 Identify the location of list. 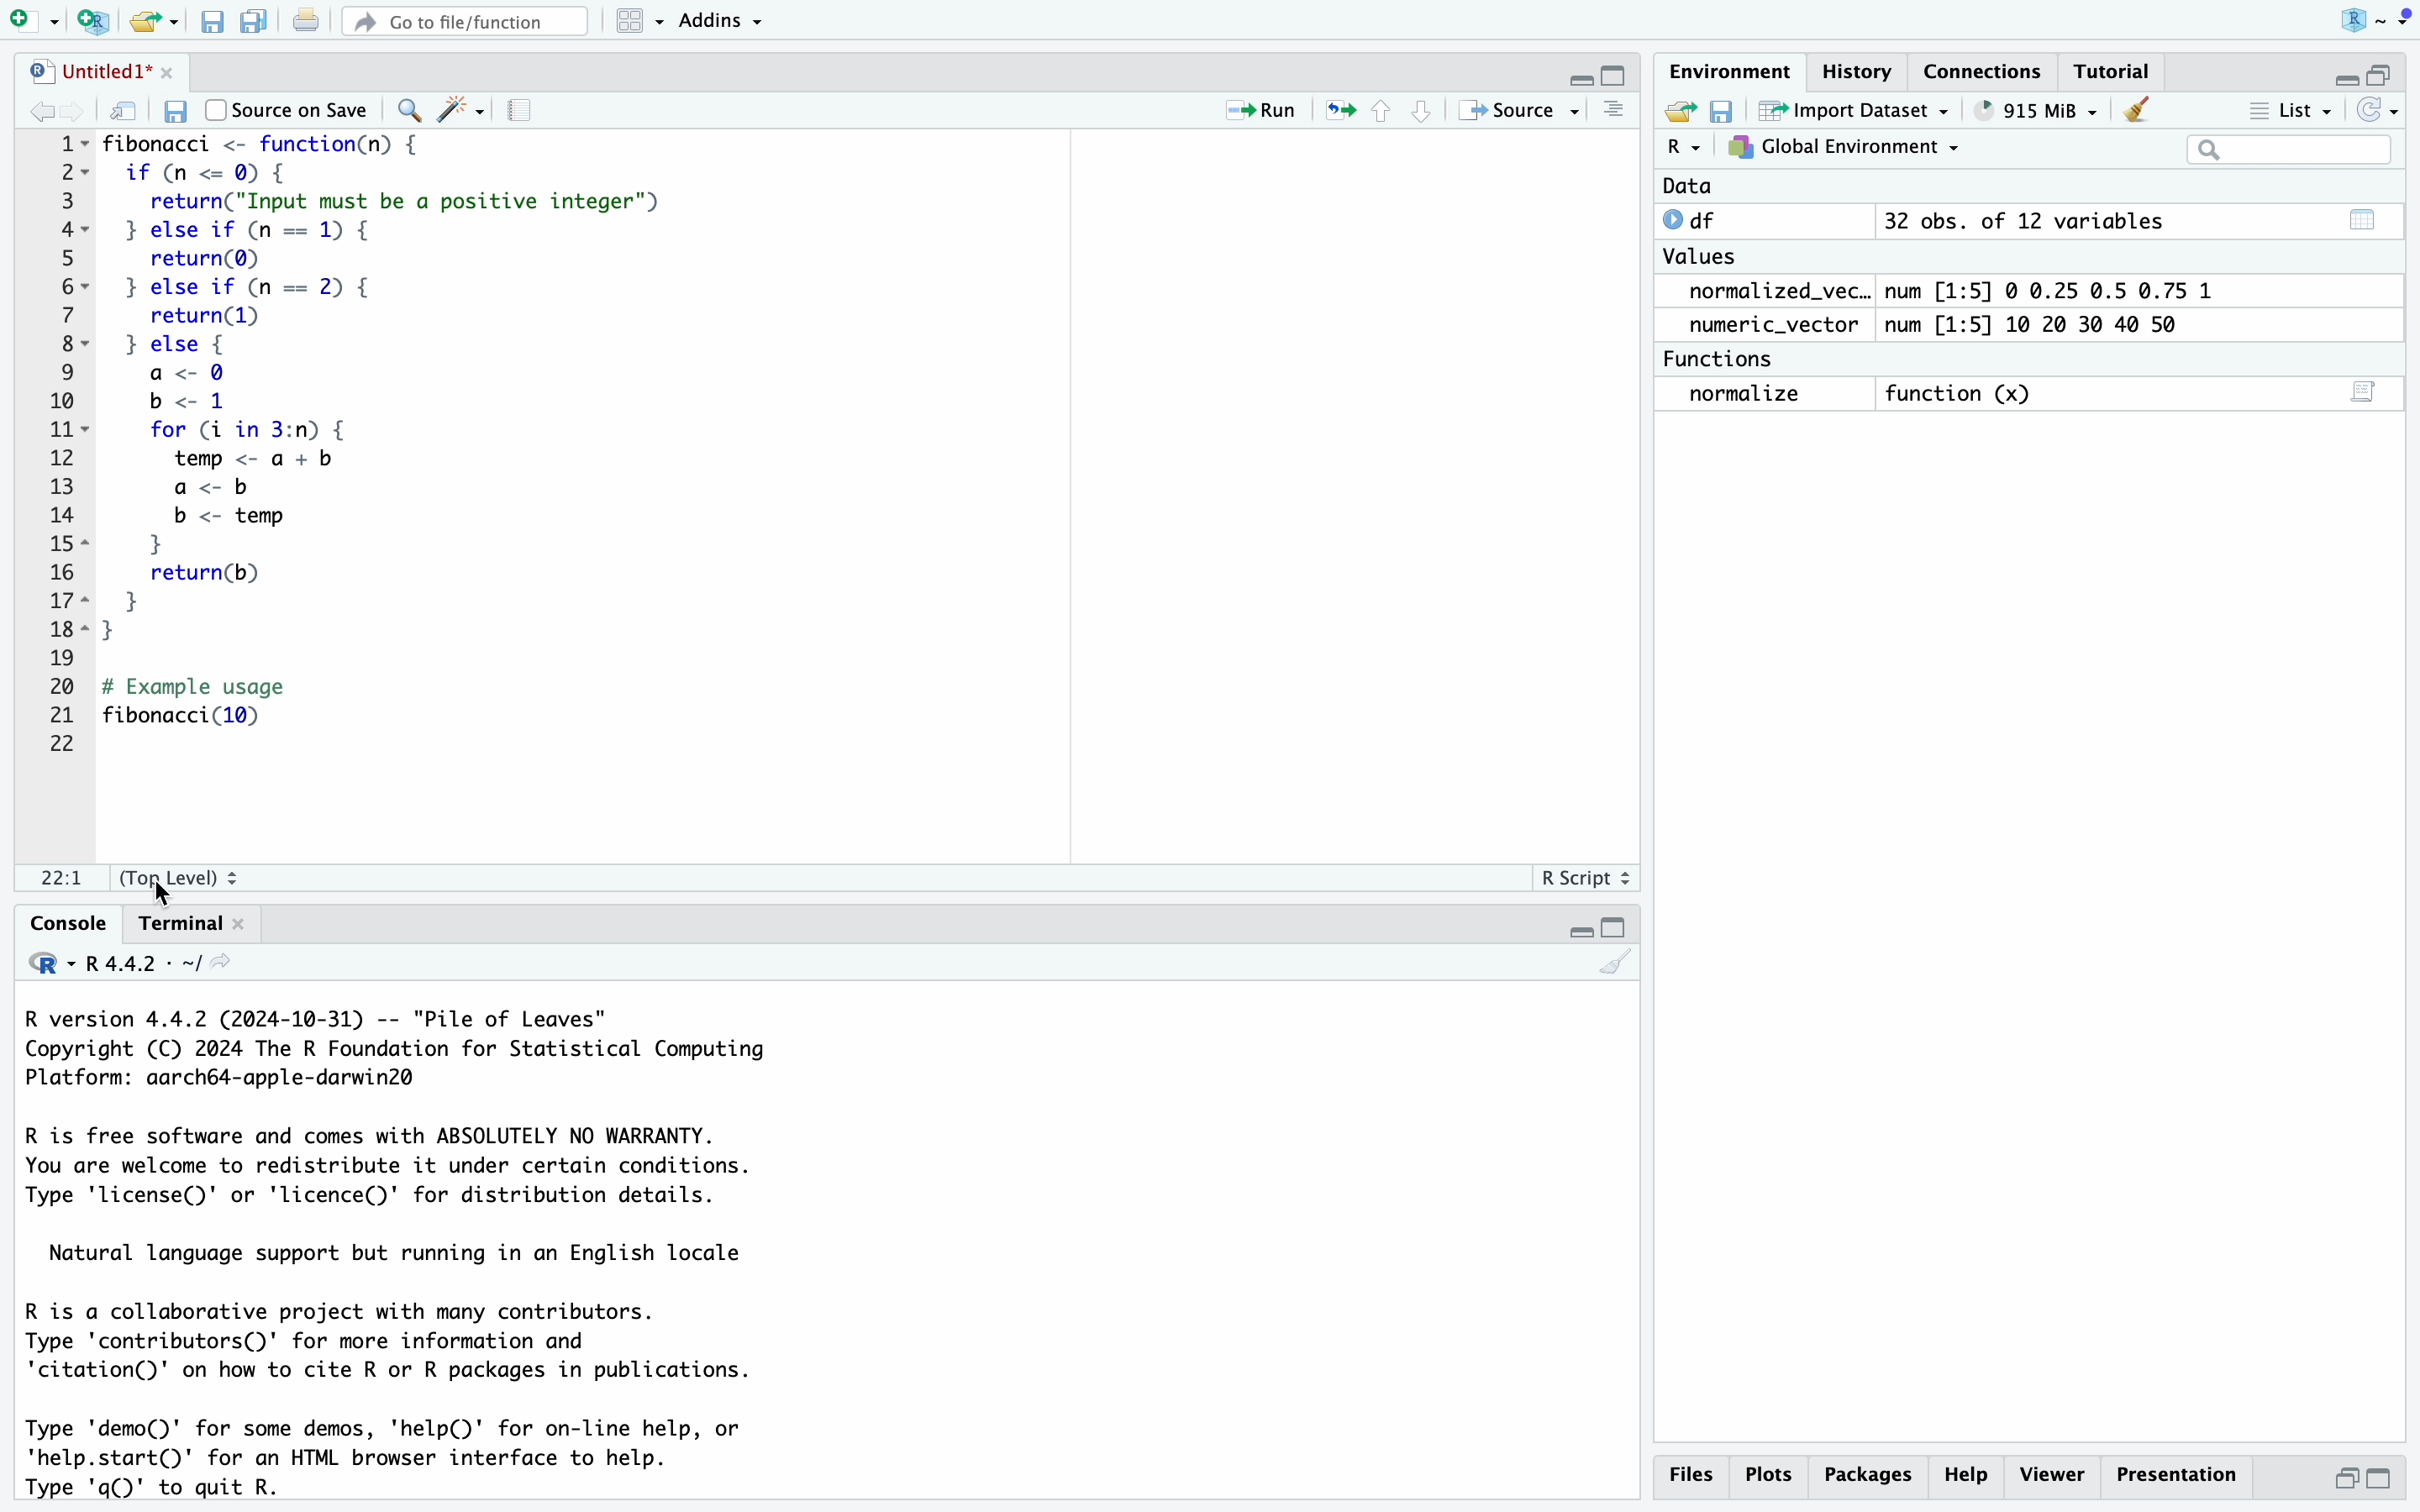
(2282, 107).